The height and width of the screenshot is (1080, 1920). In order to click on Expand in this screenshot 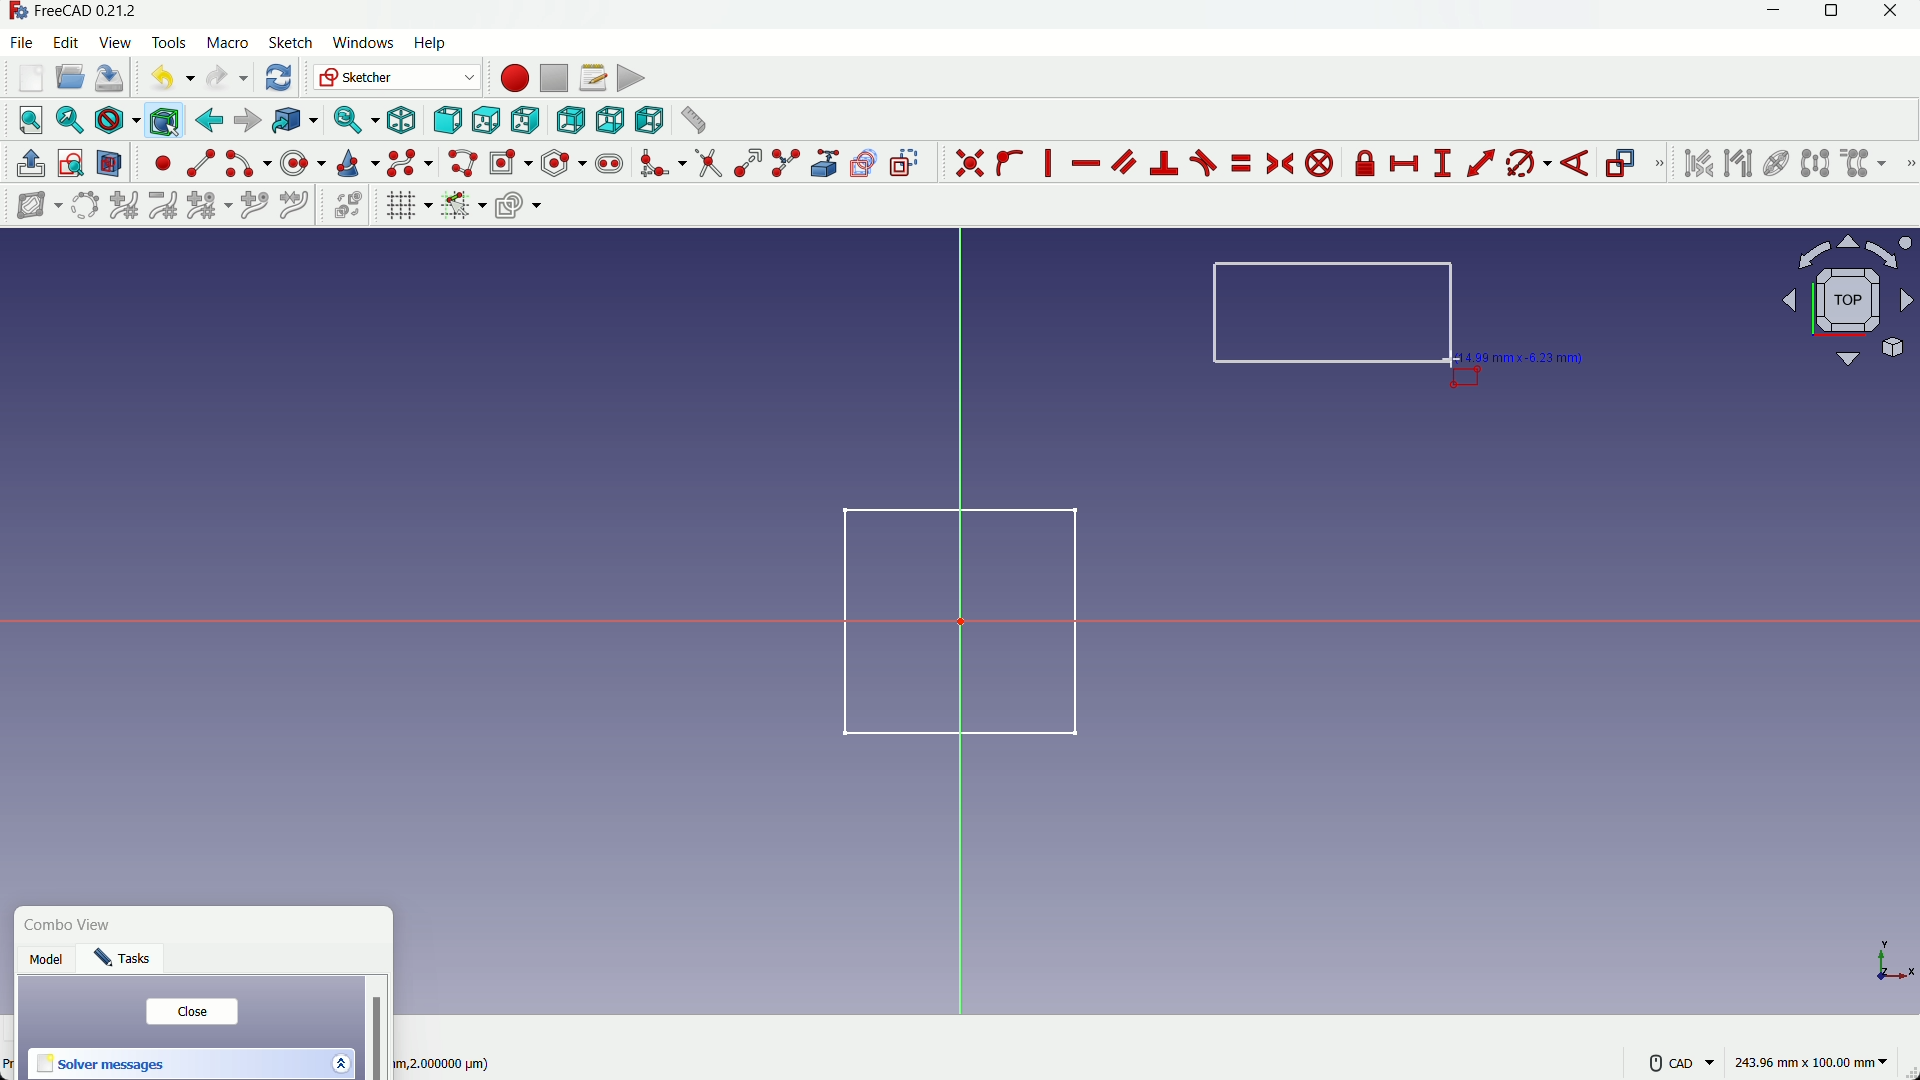, I will do `click(340, 1061)`.